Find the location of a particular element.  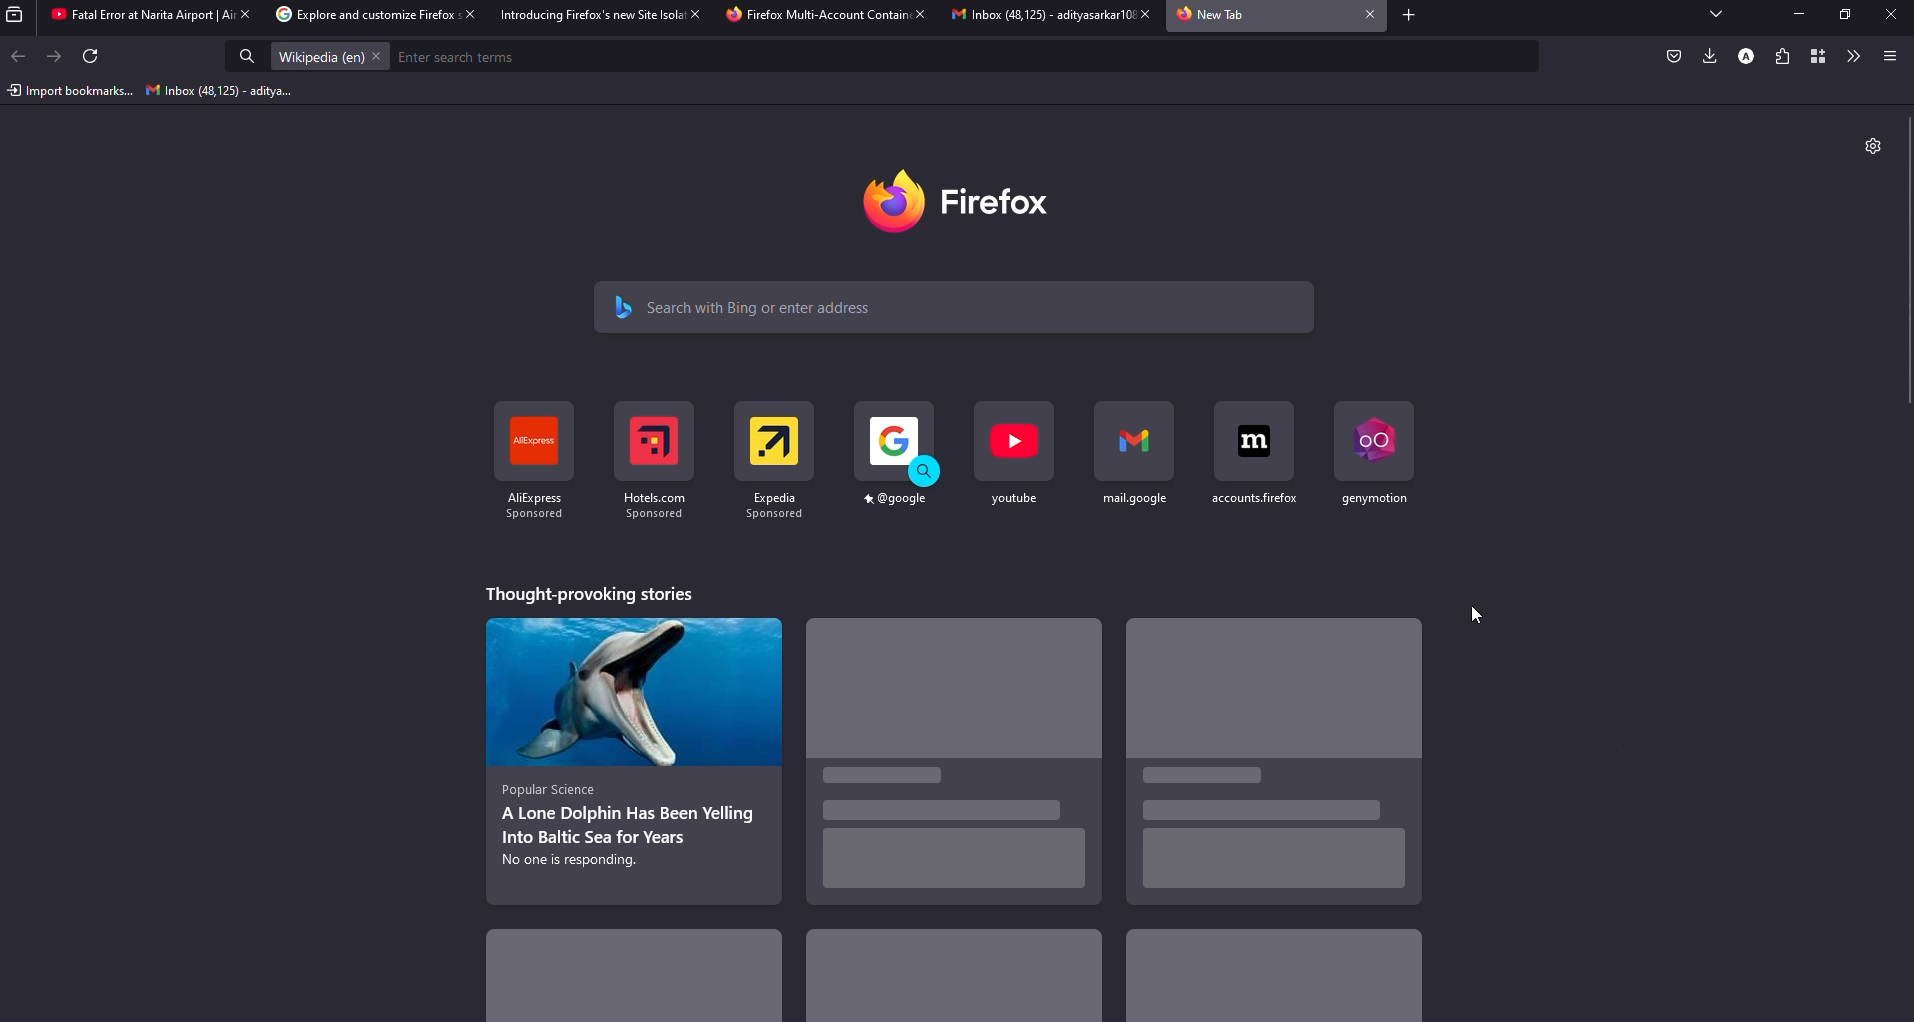

tab is located at coordinates (585, 15).